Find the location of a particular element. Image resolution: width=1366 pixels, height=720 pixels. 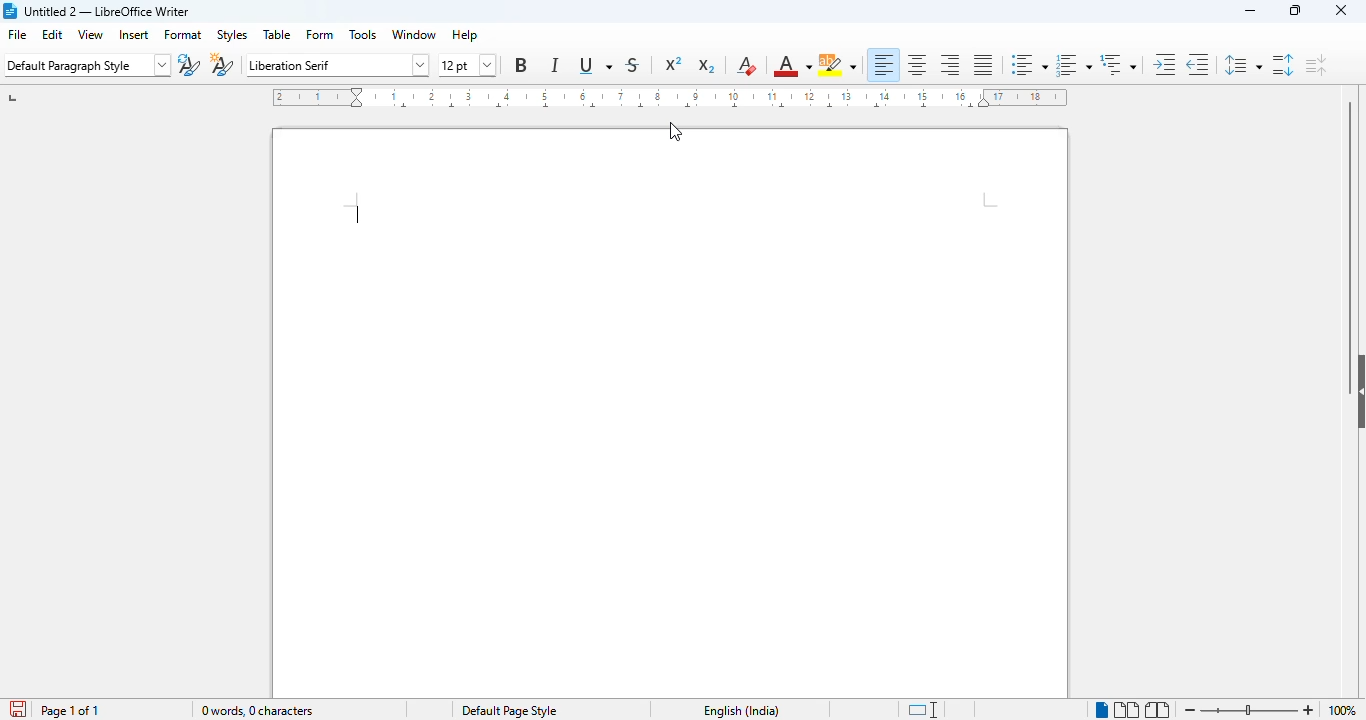

strikethrough is located at coordinates (632, 66).